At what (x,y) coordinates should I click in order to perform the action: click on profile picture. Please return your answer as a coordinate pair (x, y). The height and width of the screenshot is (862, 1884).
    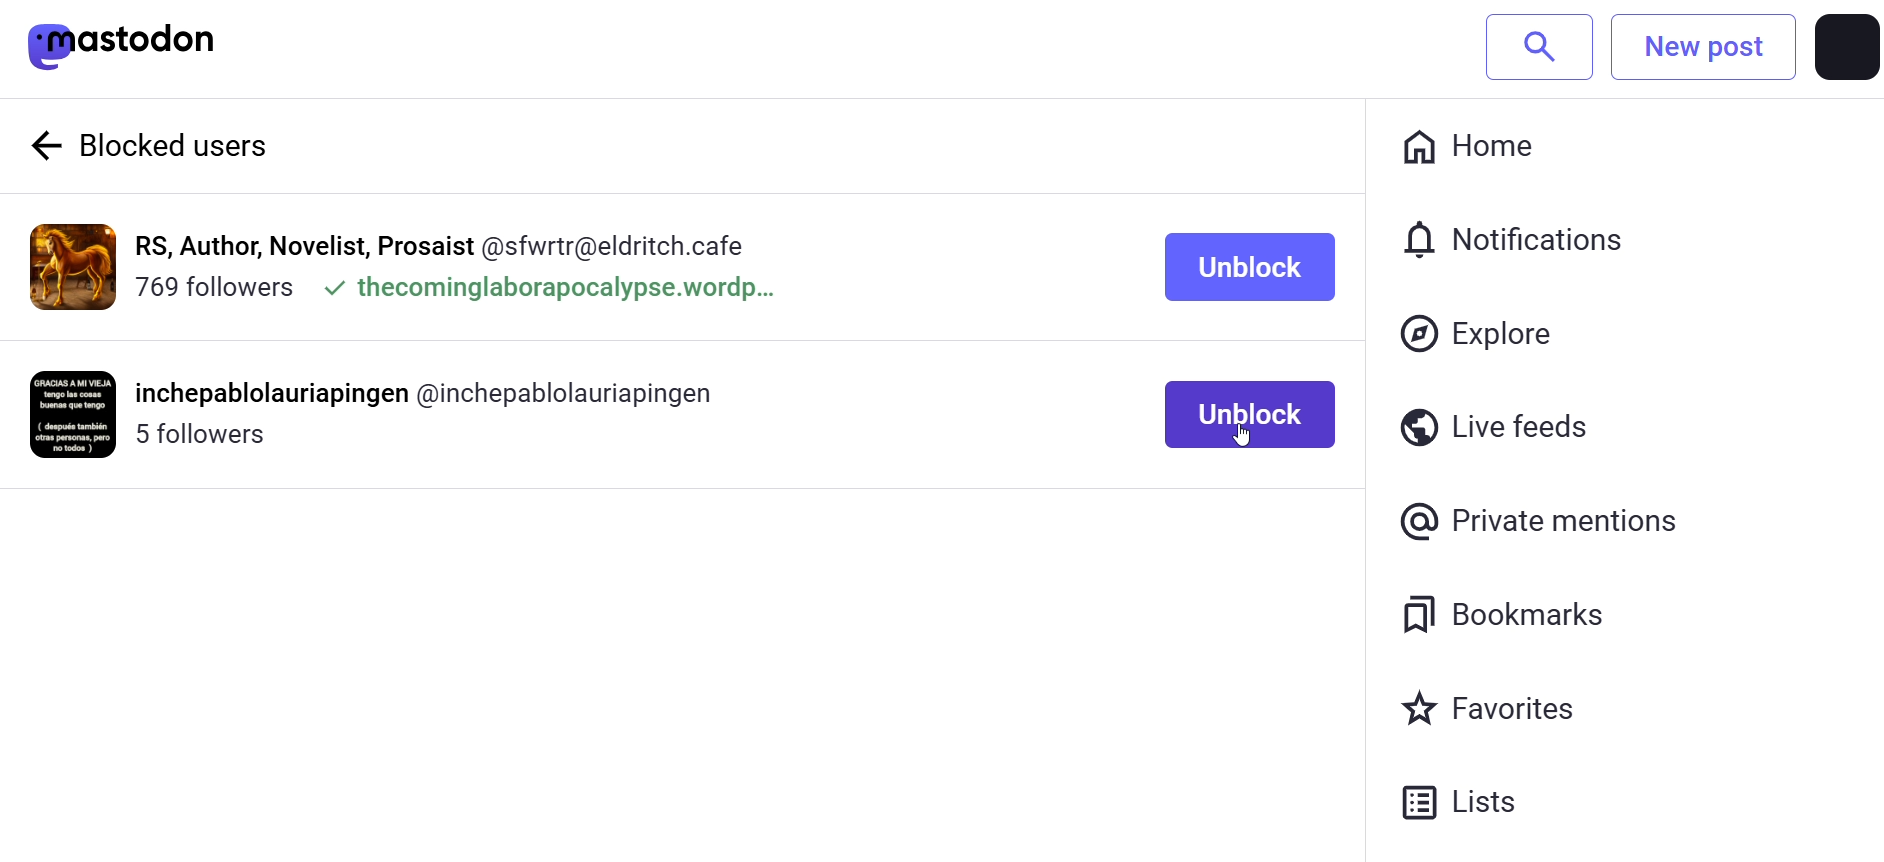
    Looking at the image, I should click on (74, 414).